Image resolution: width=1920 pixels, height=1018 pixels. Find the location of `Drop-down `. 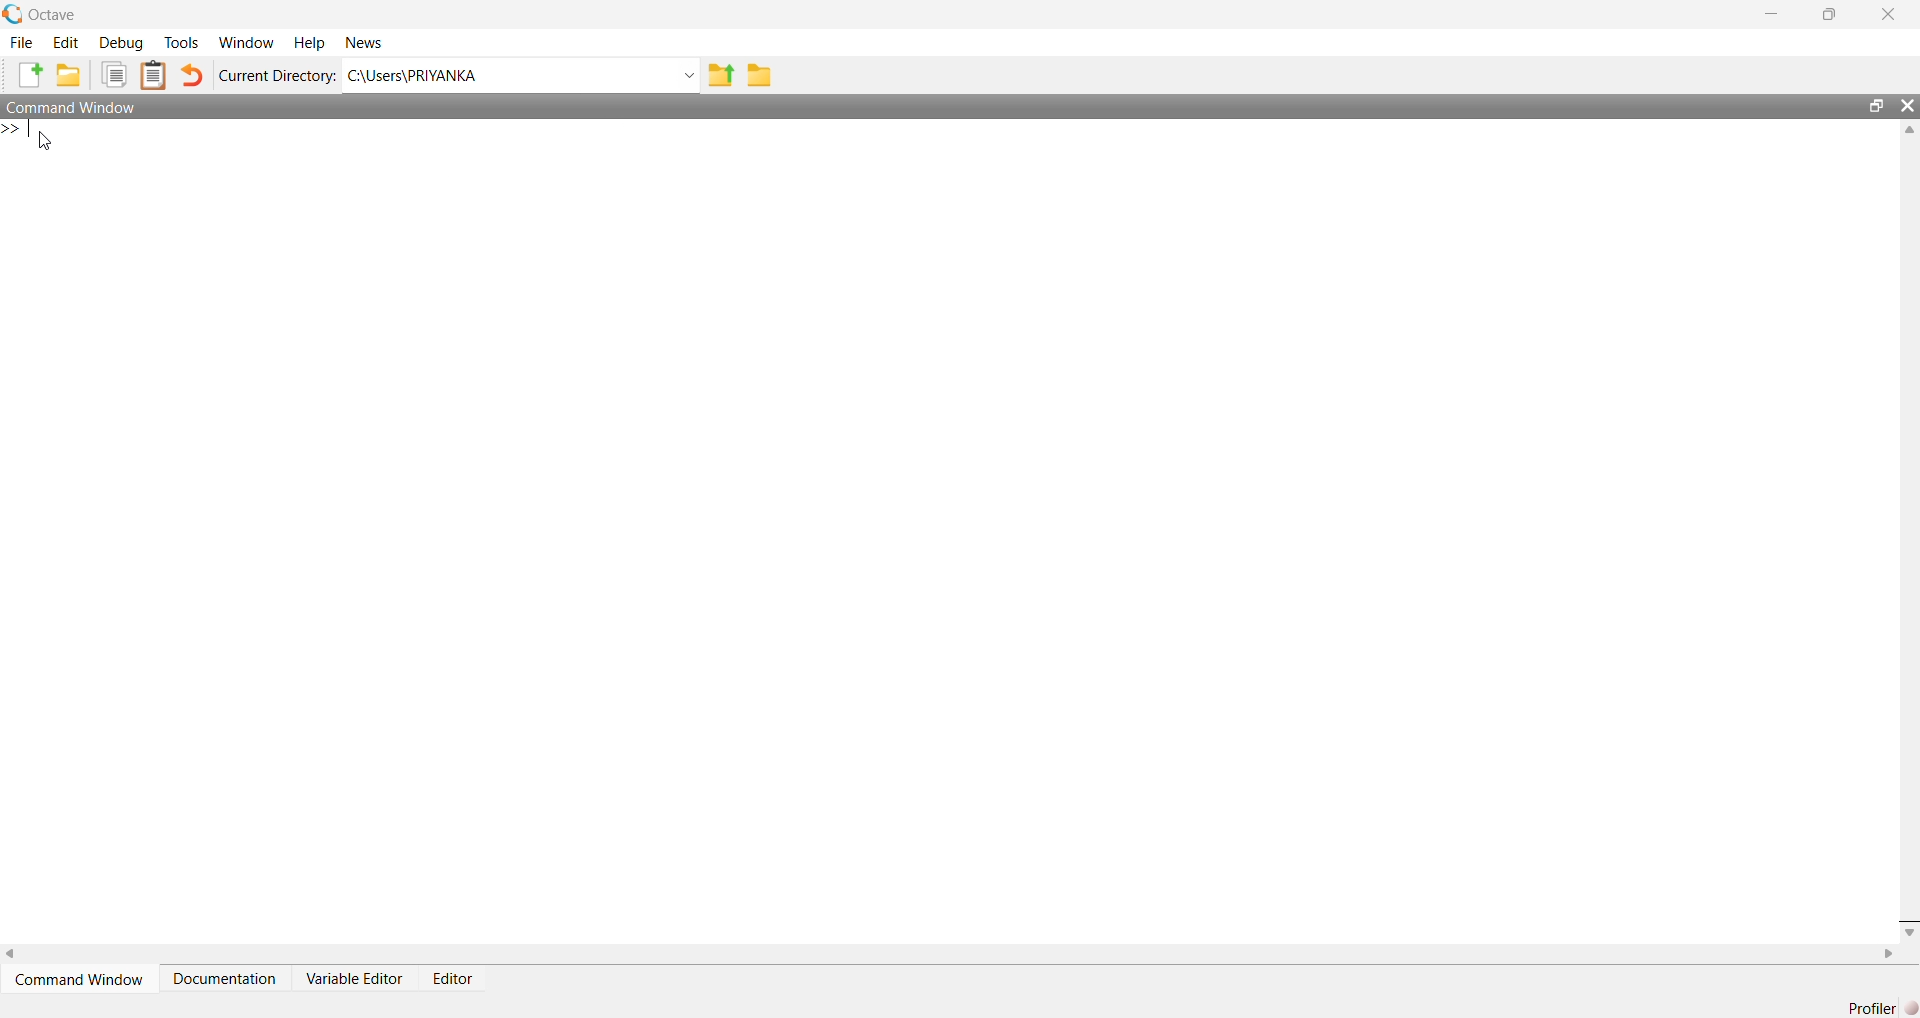

Drop-down  is located at coordinates (689, 76).